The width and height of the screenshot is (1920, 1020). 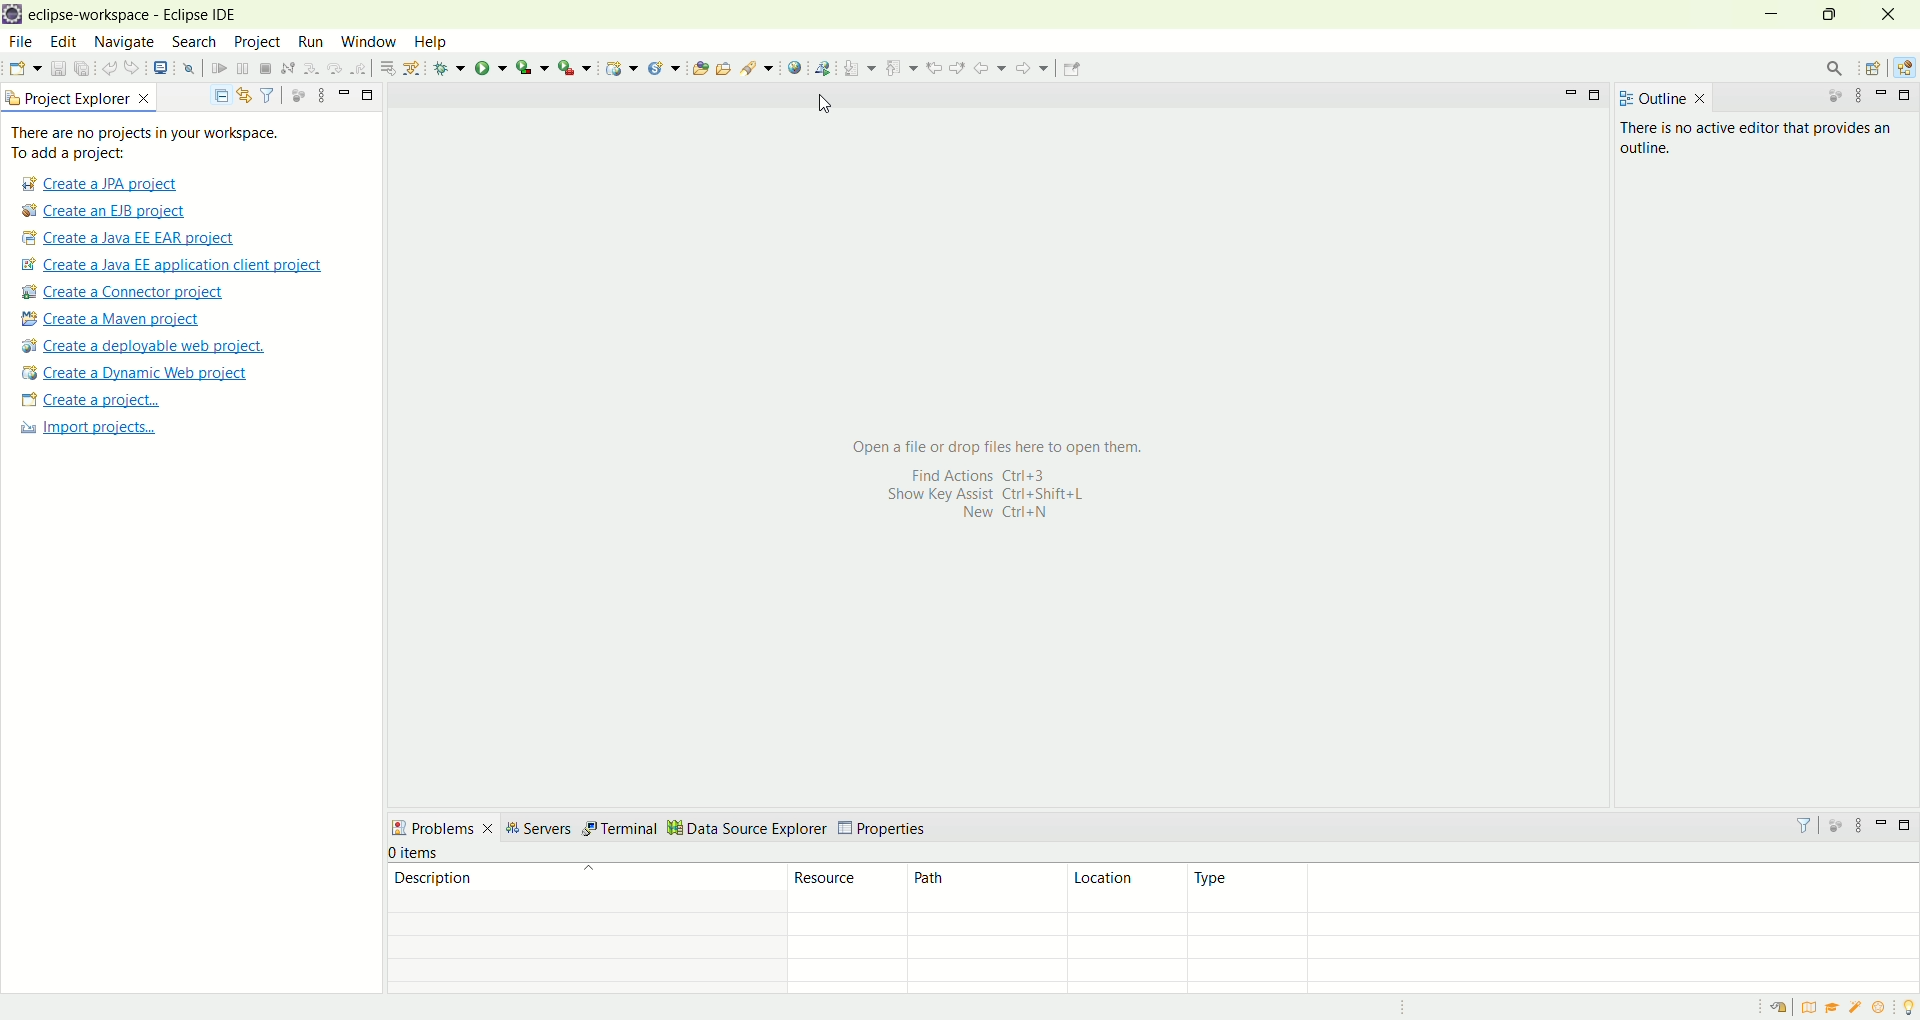 What do you see at coordinates (335, 67) in the screenshot?
I see `step over` at bounding box center [335, 67].